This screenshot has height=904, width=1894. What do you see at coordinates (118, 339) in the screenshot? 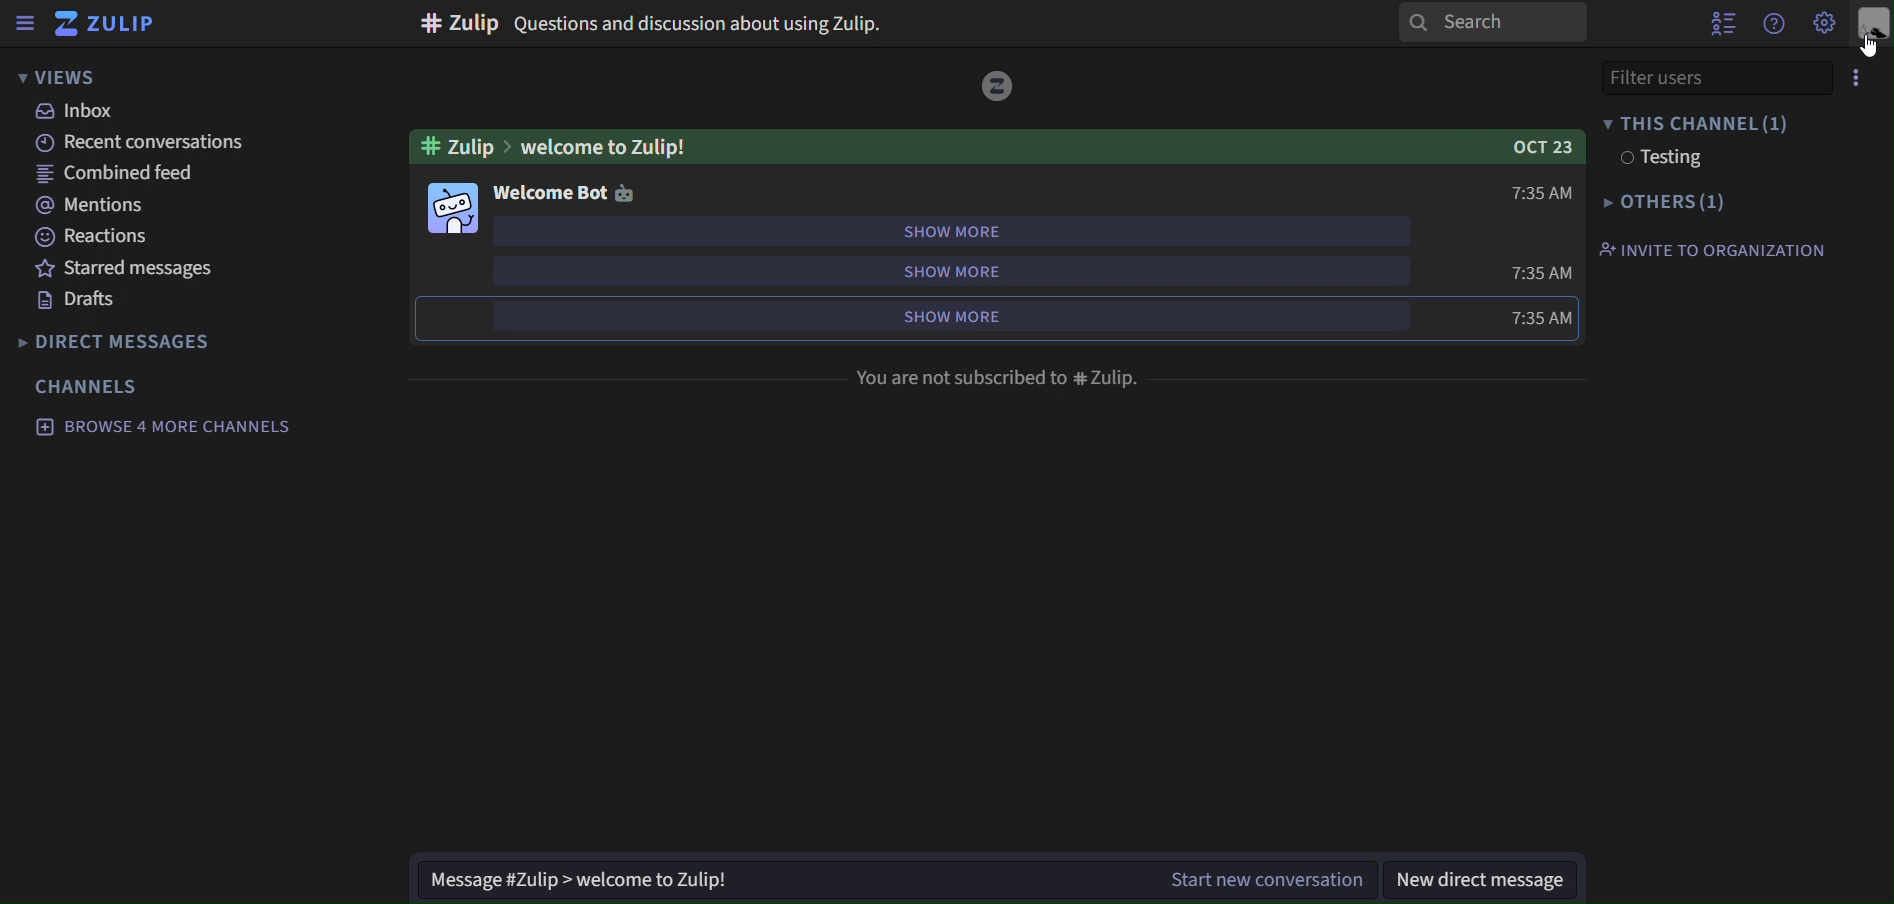
I see `direct messages` at bounding box center [118, 339].